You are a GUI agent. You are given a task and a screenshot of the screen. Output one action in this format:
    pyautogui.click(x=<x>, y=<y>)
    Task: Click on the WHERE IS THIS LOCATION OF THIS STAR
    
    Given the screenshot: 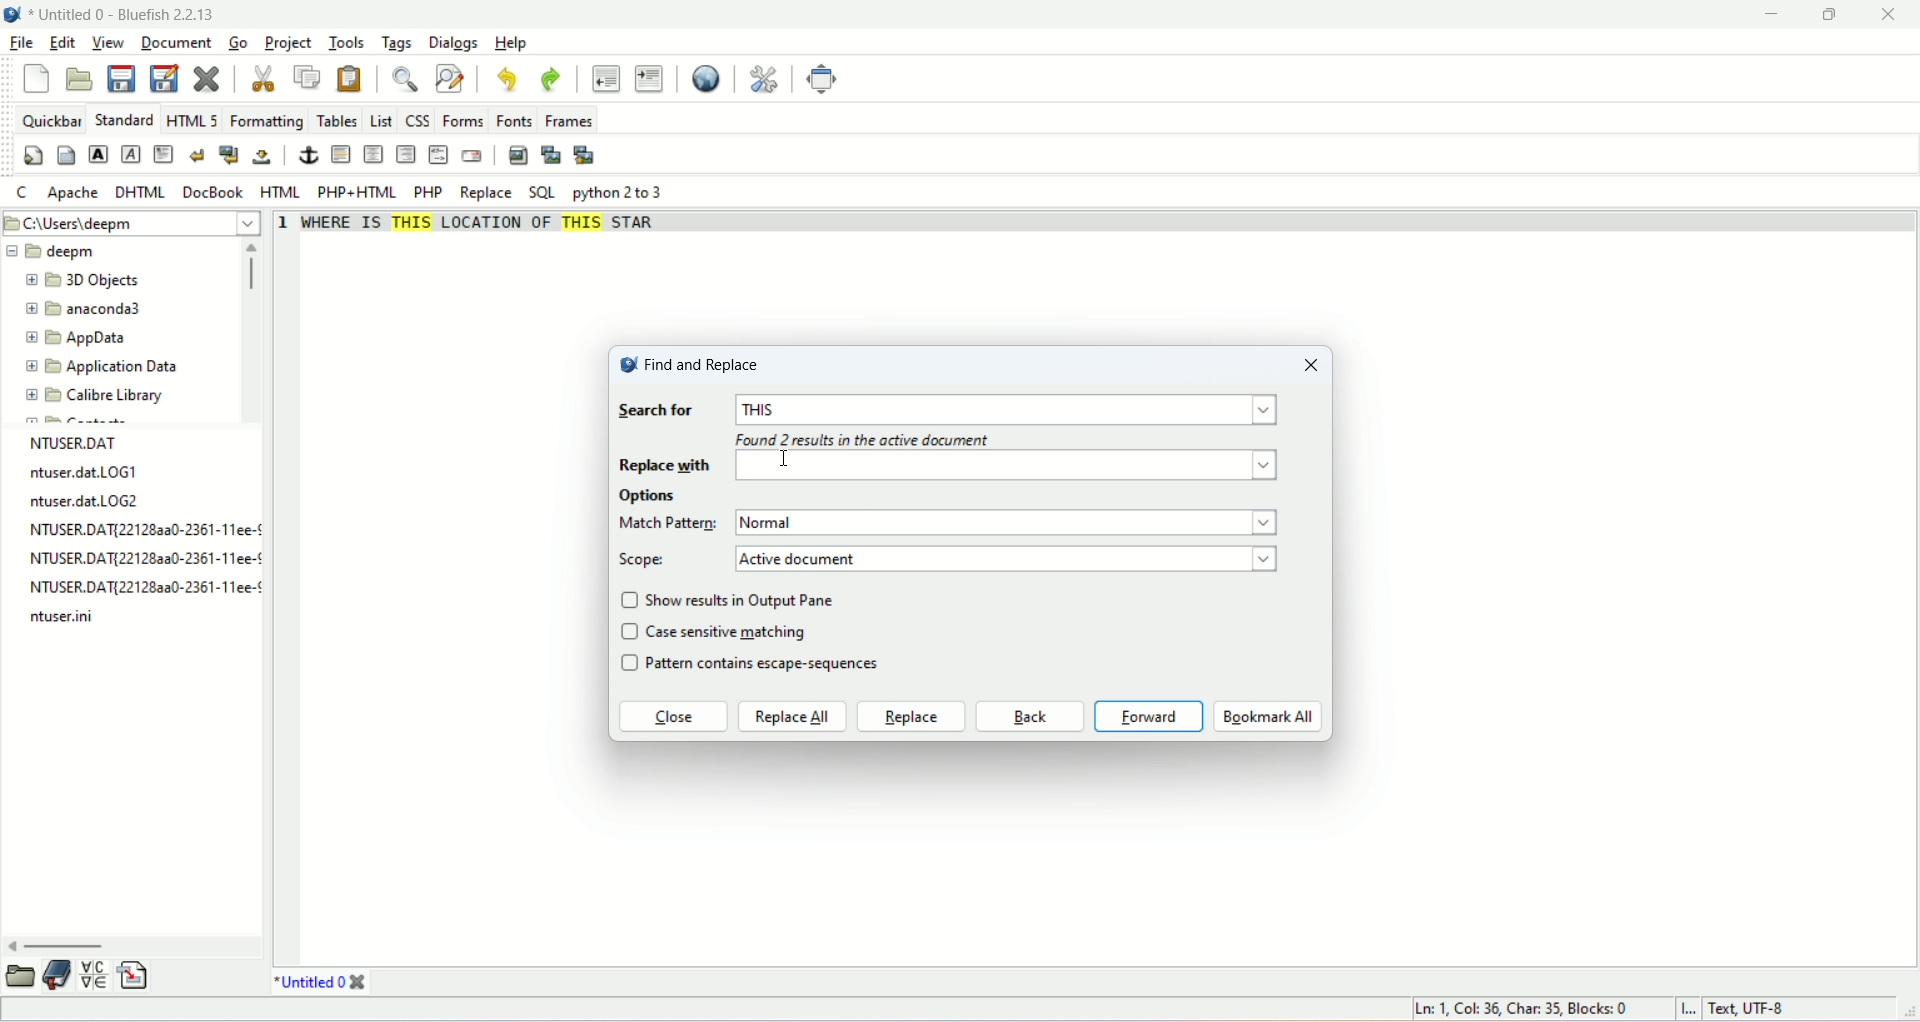 What is the action you would take?
    pyautogui.click(x=468, y=224)
    